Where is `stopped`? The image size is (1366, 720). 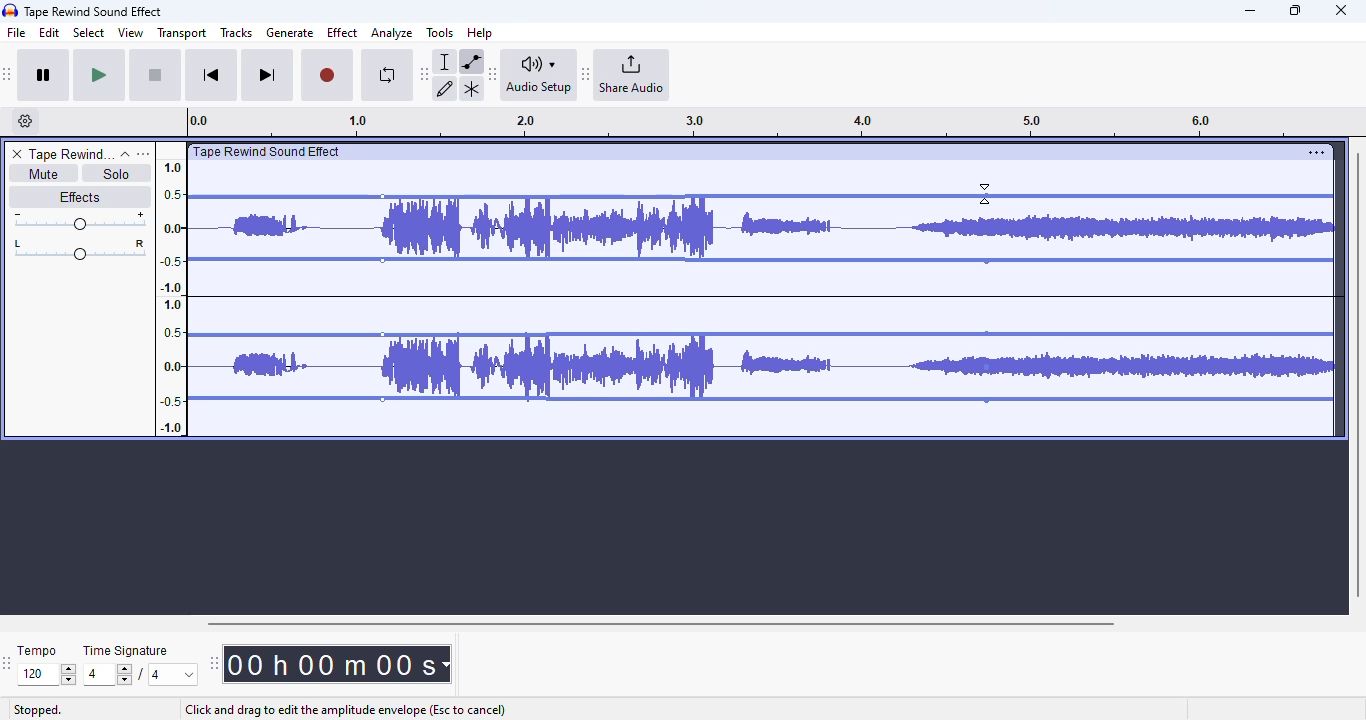
stopped is located at coordinates (38, 711).